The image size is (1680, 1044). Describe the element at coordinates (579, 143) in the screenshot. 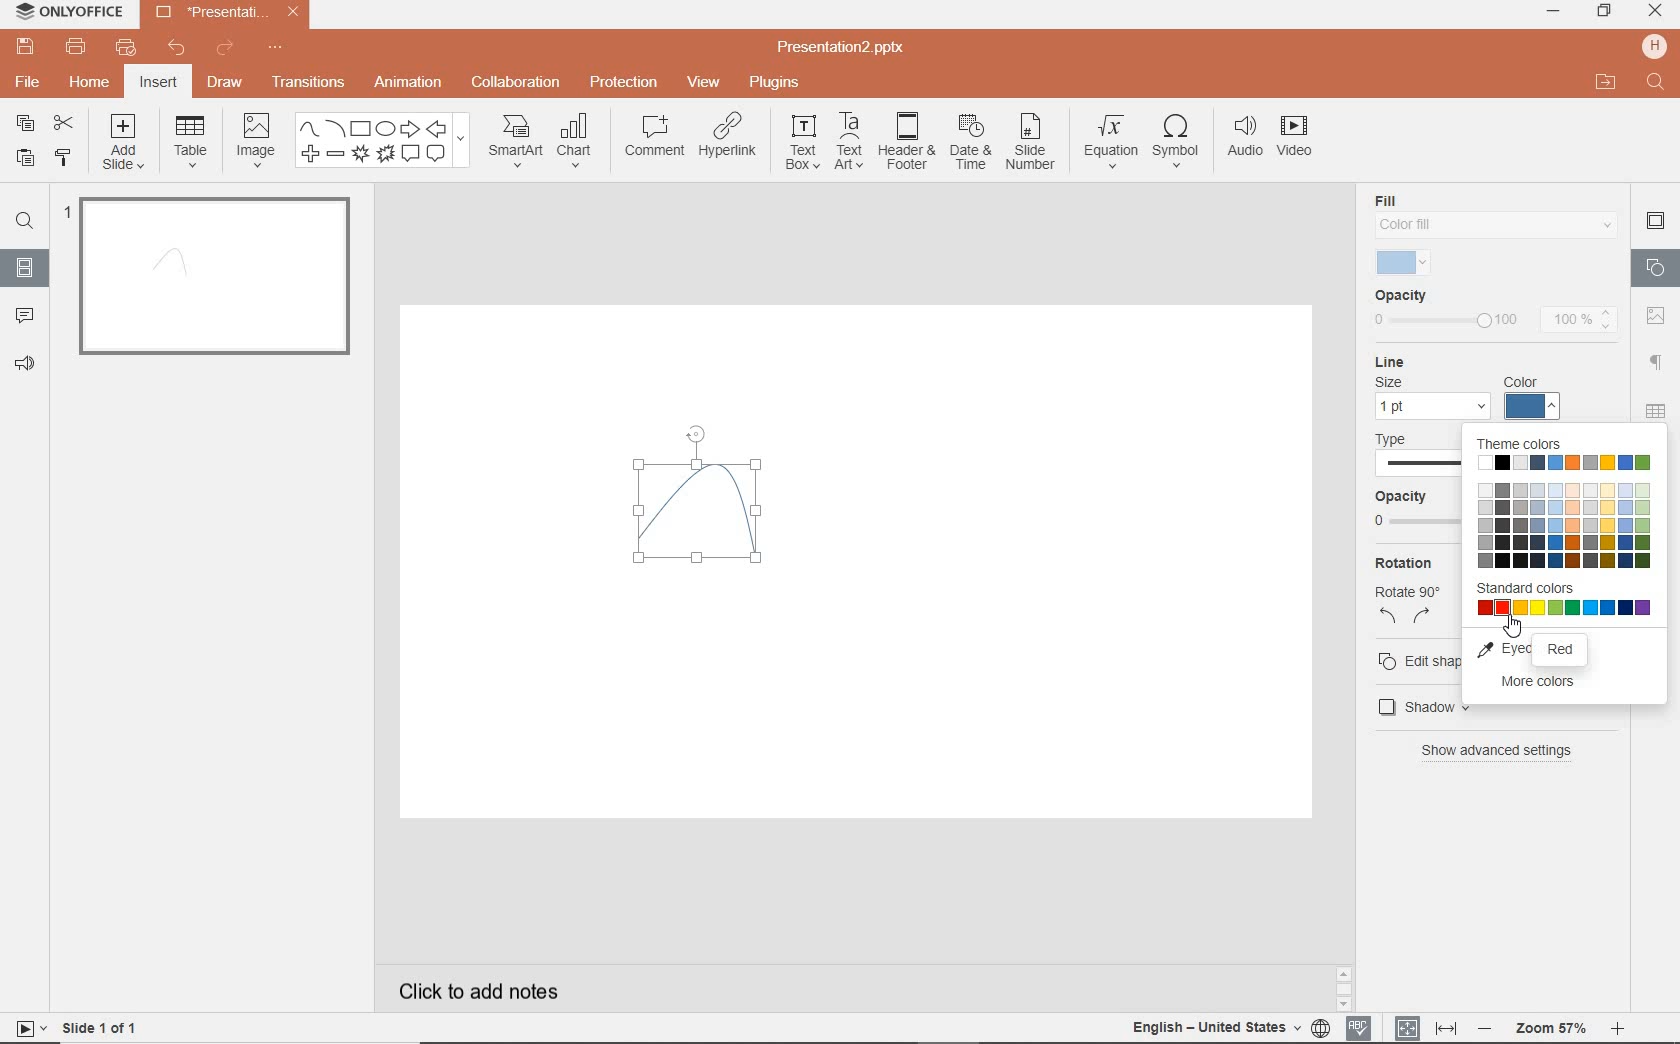

I see `CHART` at that location.